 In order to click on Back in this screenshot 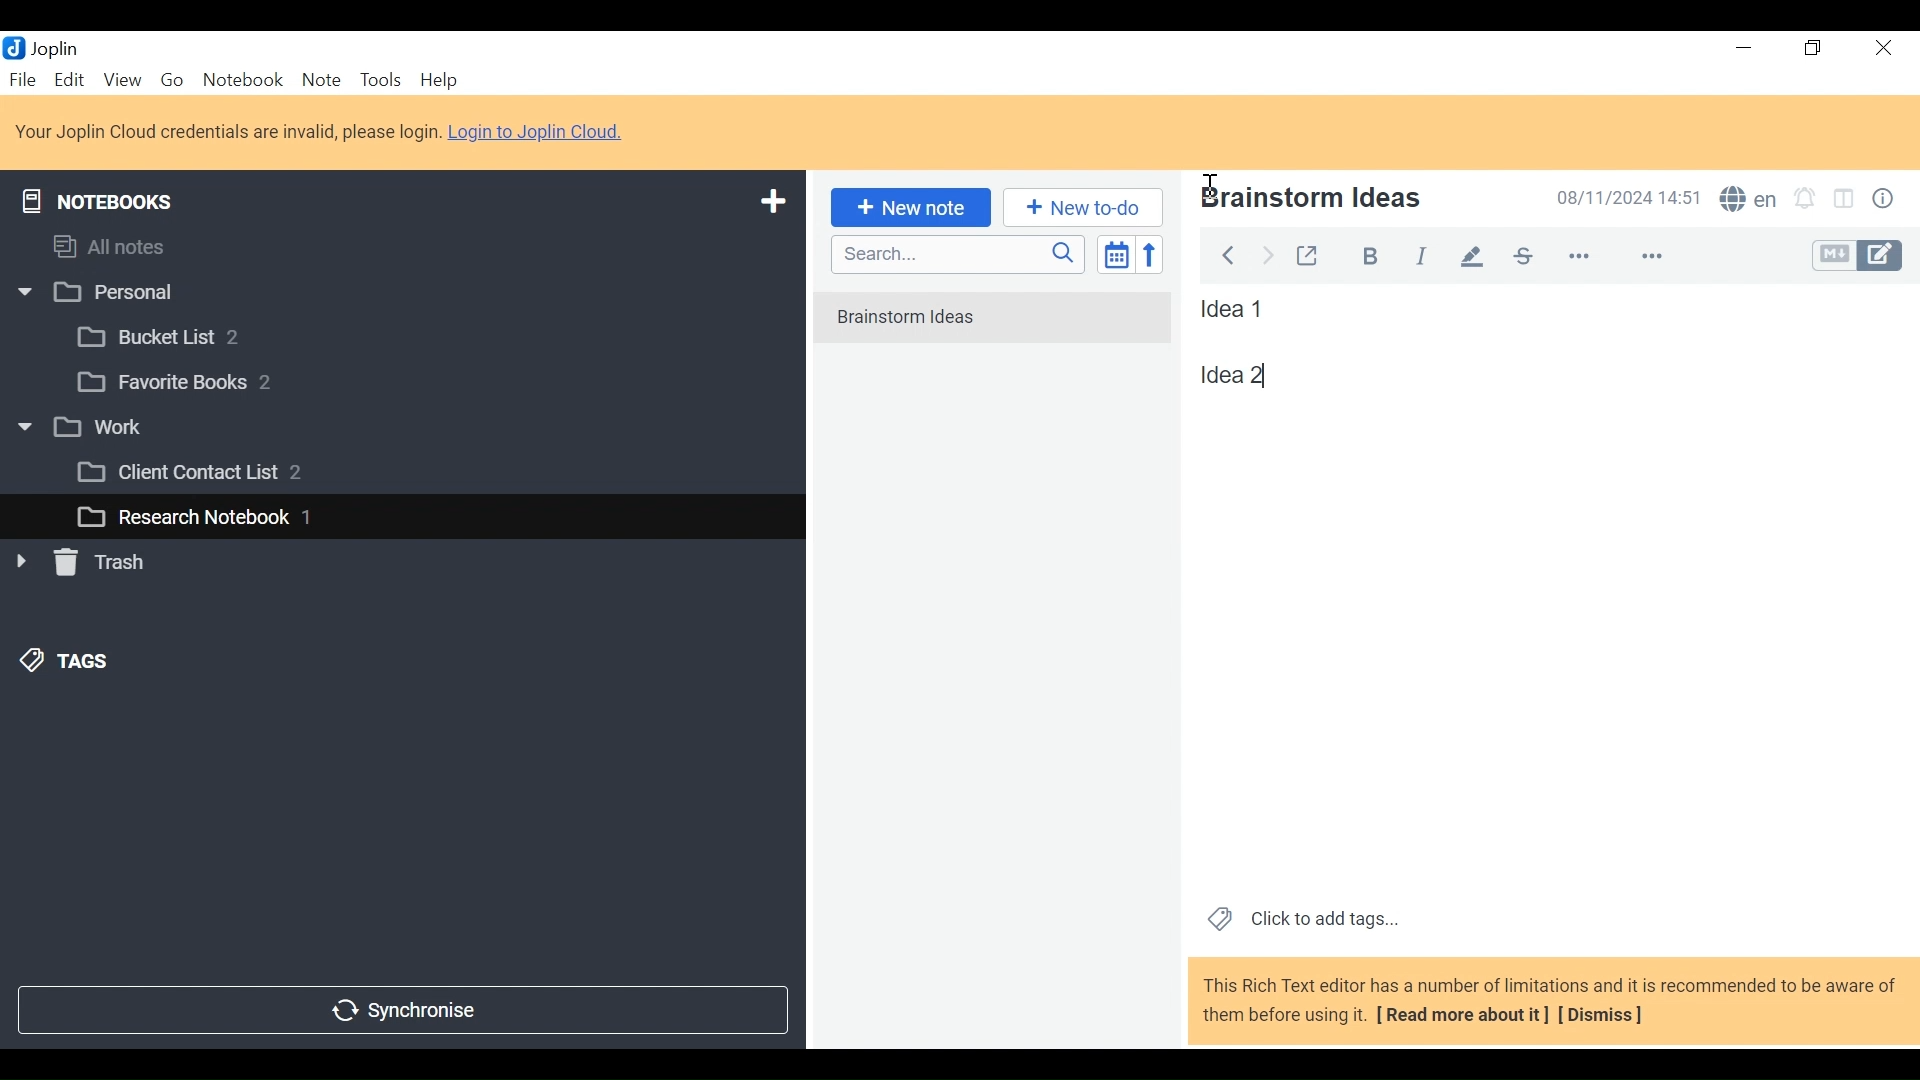, I will do `click(1227, 252)`.